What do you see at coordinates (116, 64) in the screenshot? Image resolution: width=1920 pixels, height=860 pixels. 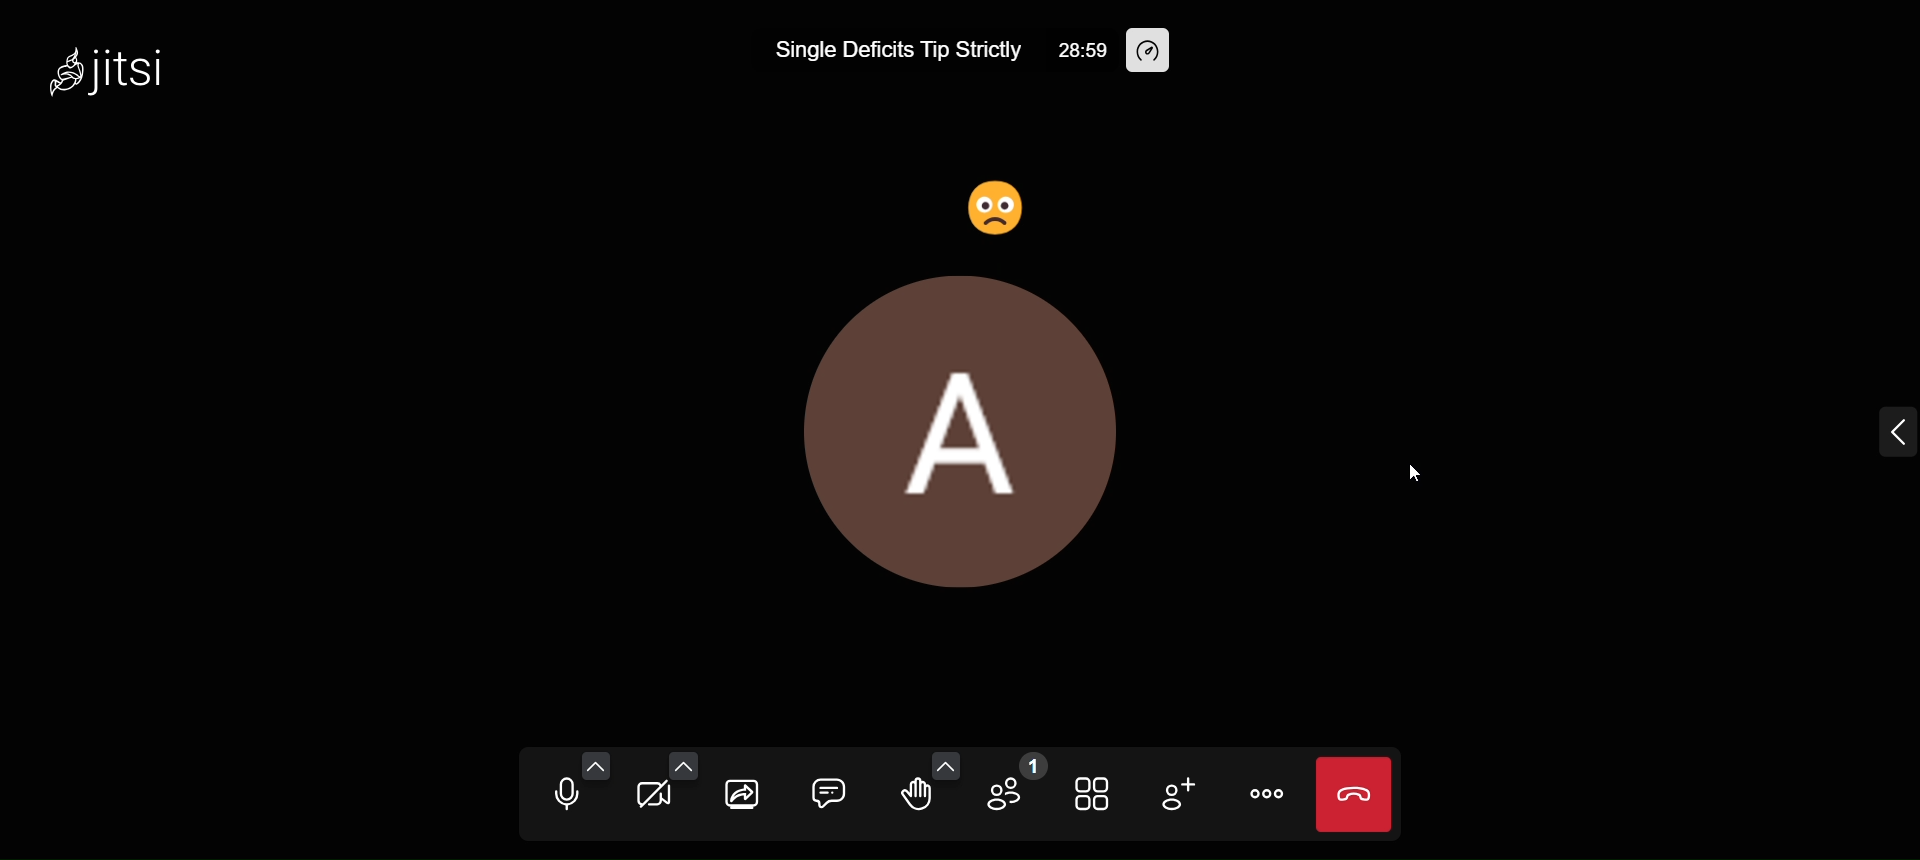 I see `jitsi` at bounding box center [116, 64].